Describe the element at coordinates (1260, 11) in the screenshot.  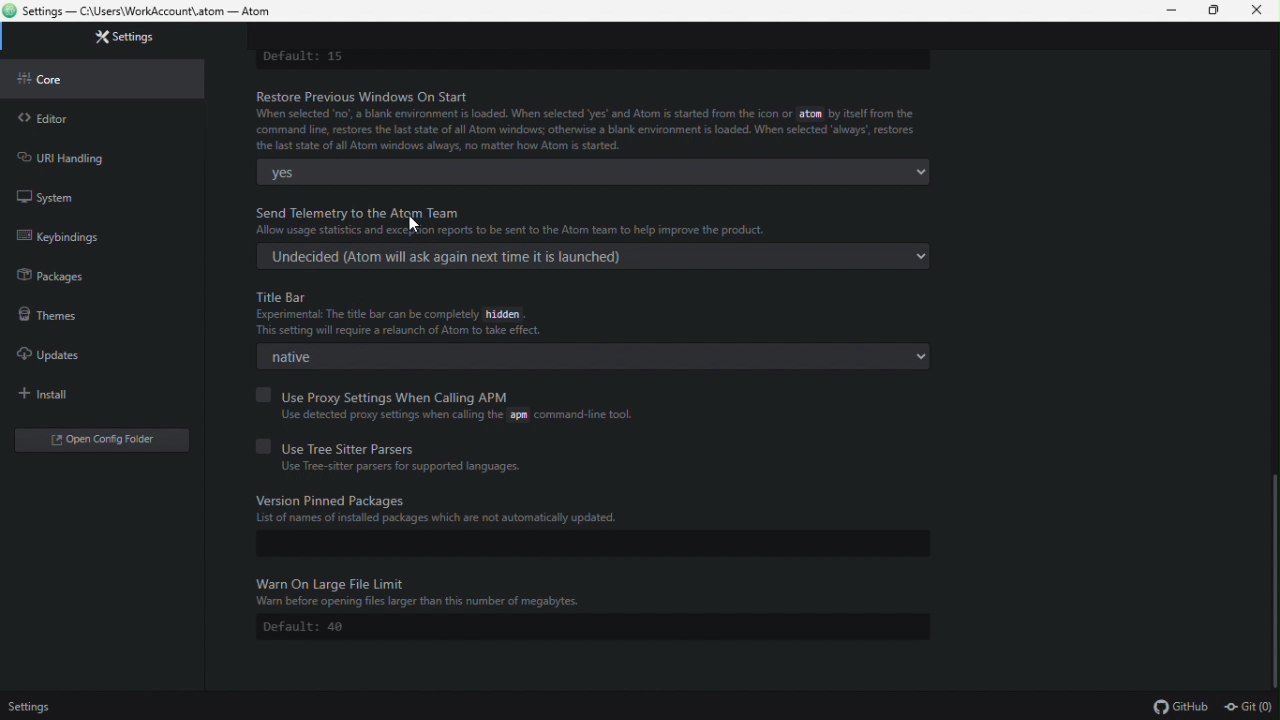
I see `close` at that location.